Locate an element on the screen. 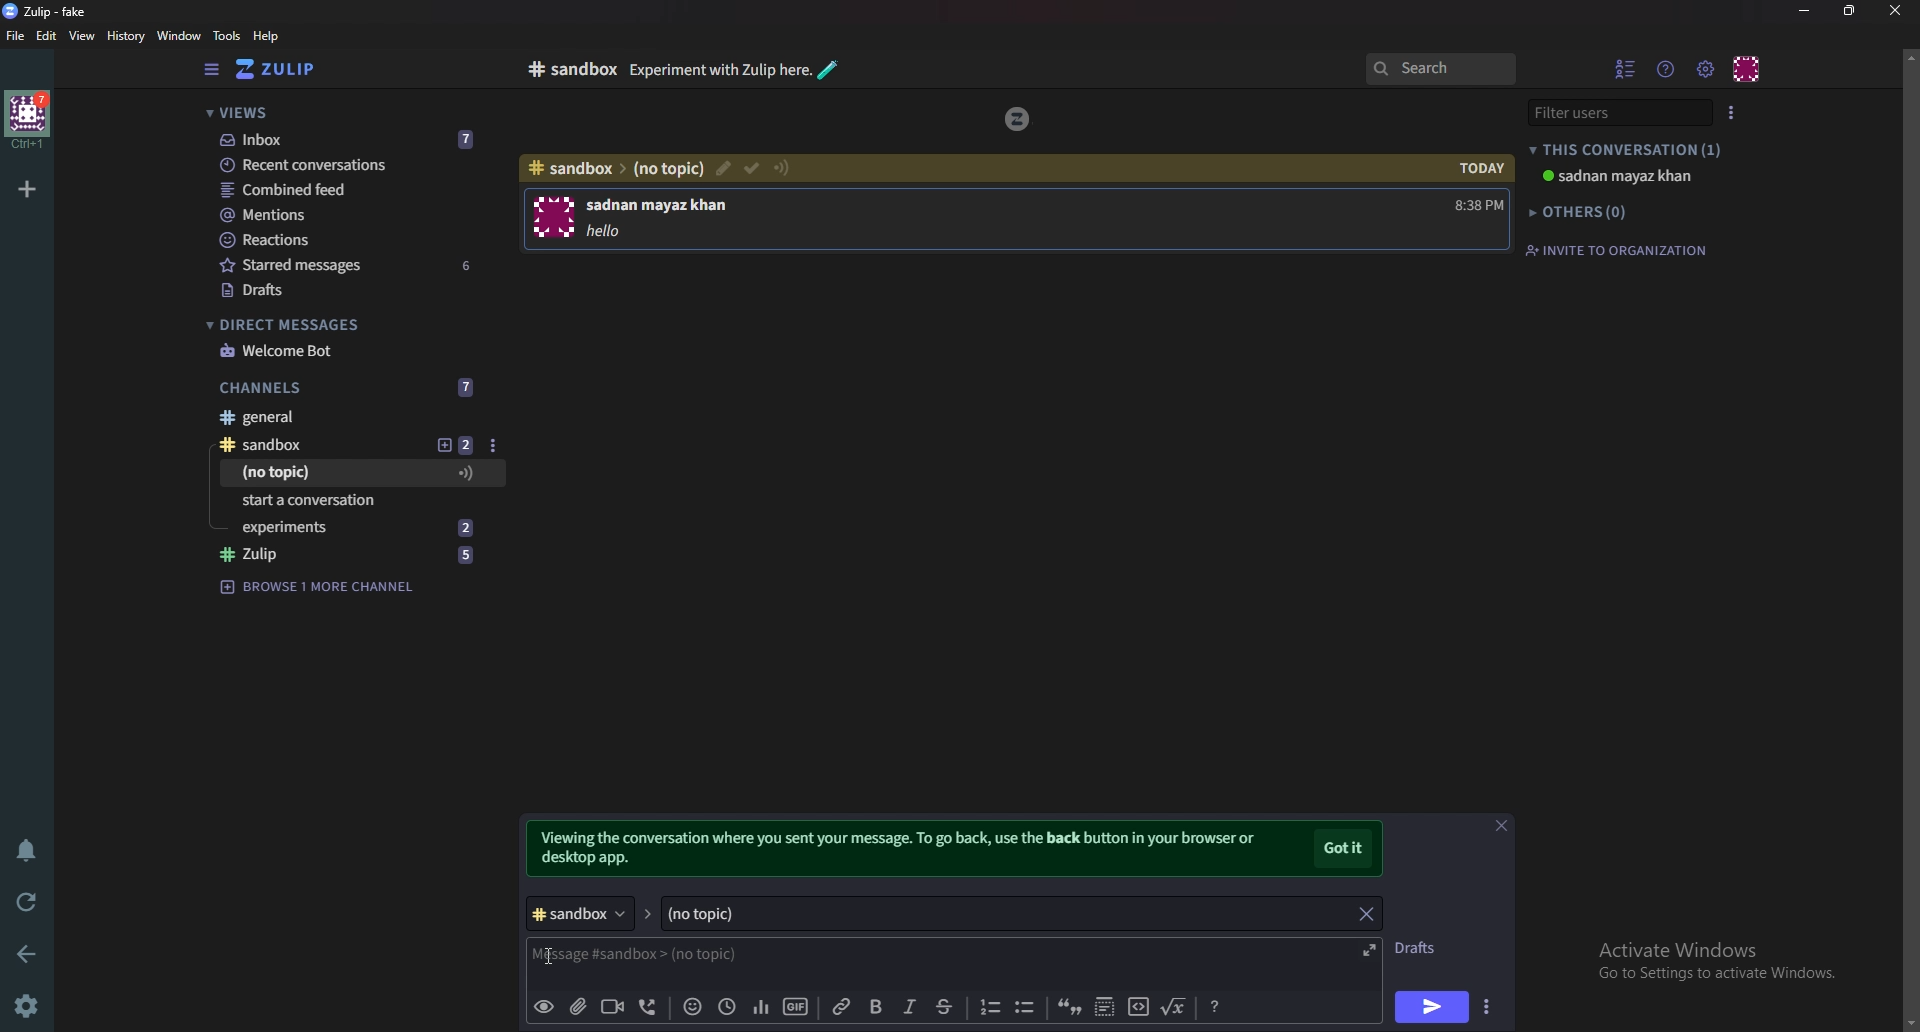 Image resolution: width=1920 pixels, height=1032 pixels. (No topic) is located at coordinates (361, 473).